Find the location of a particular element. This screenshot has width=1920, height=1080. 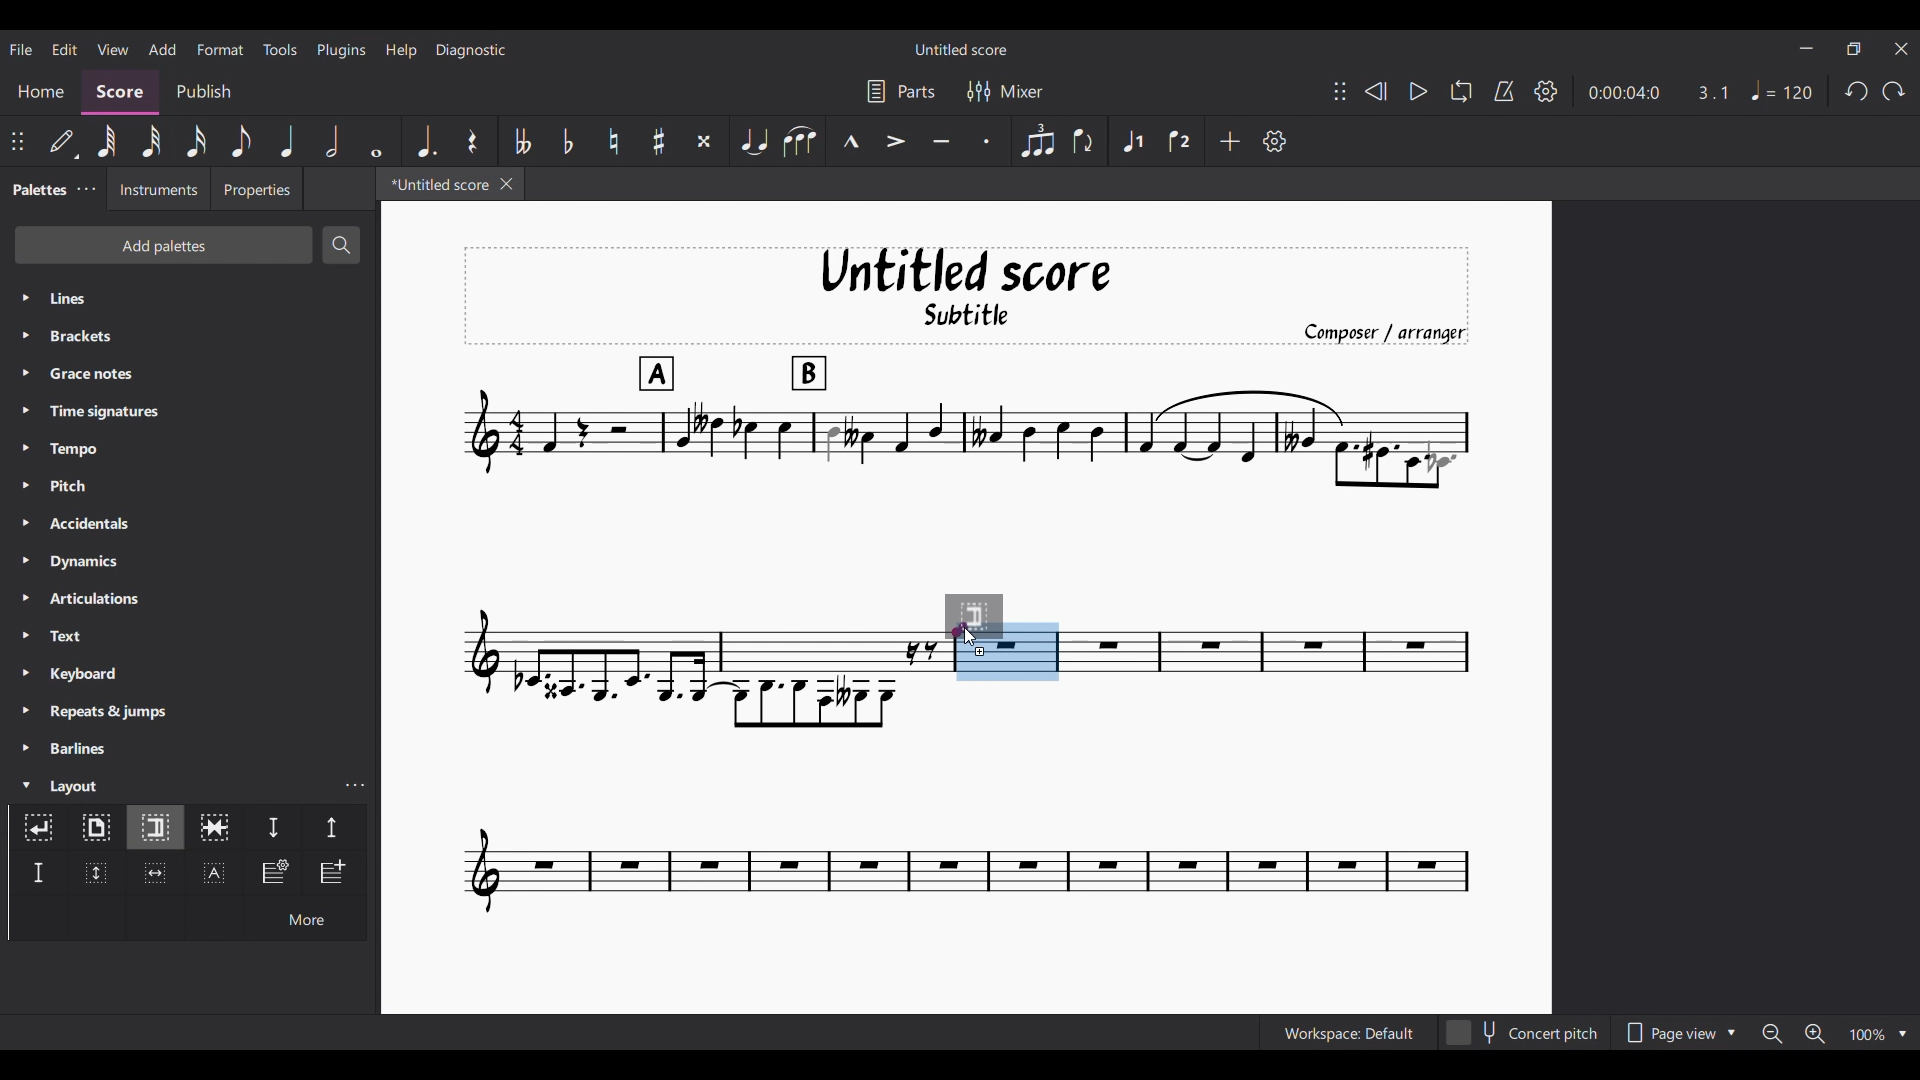

Add palettes is located at coordinates (163, 245).